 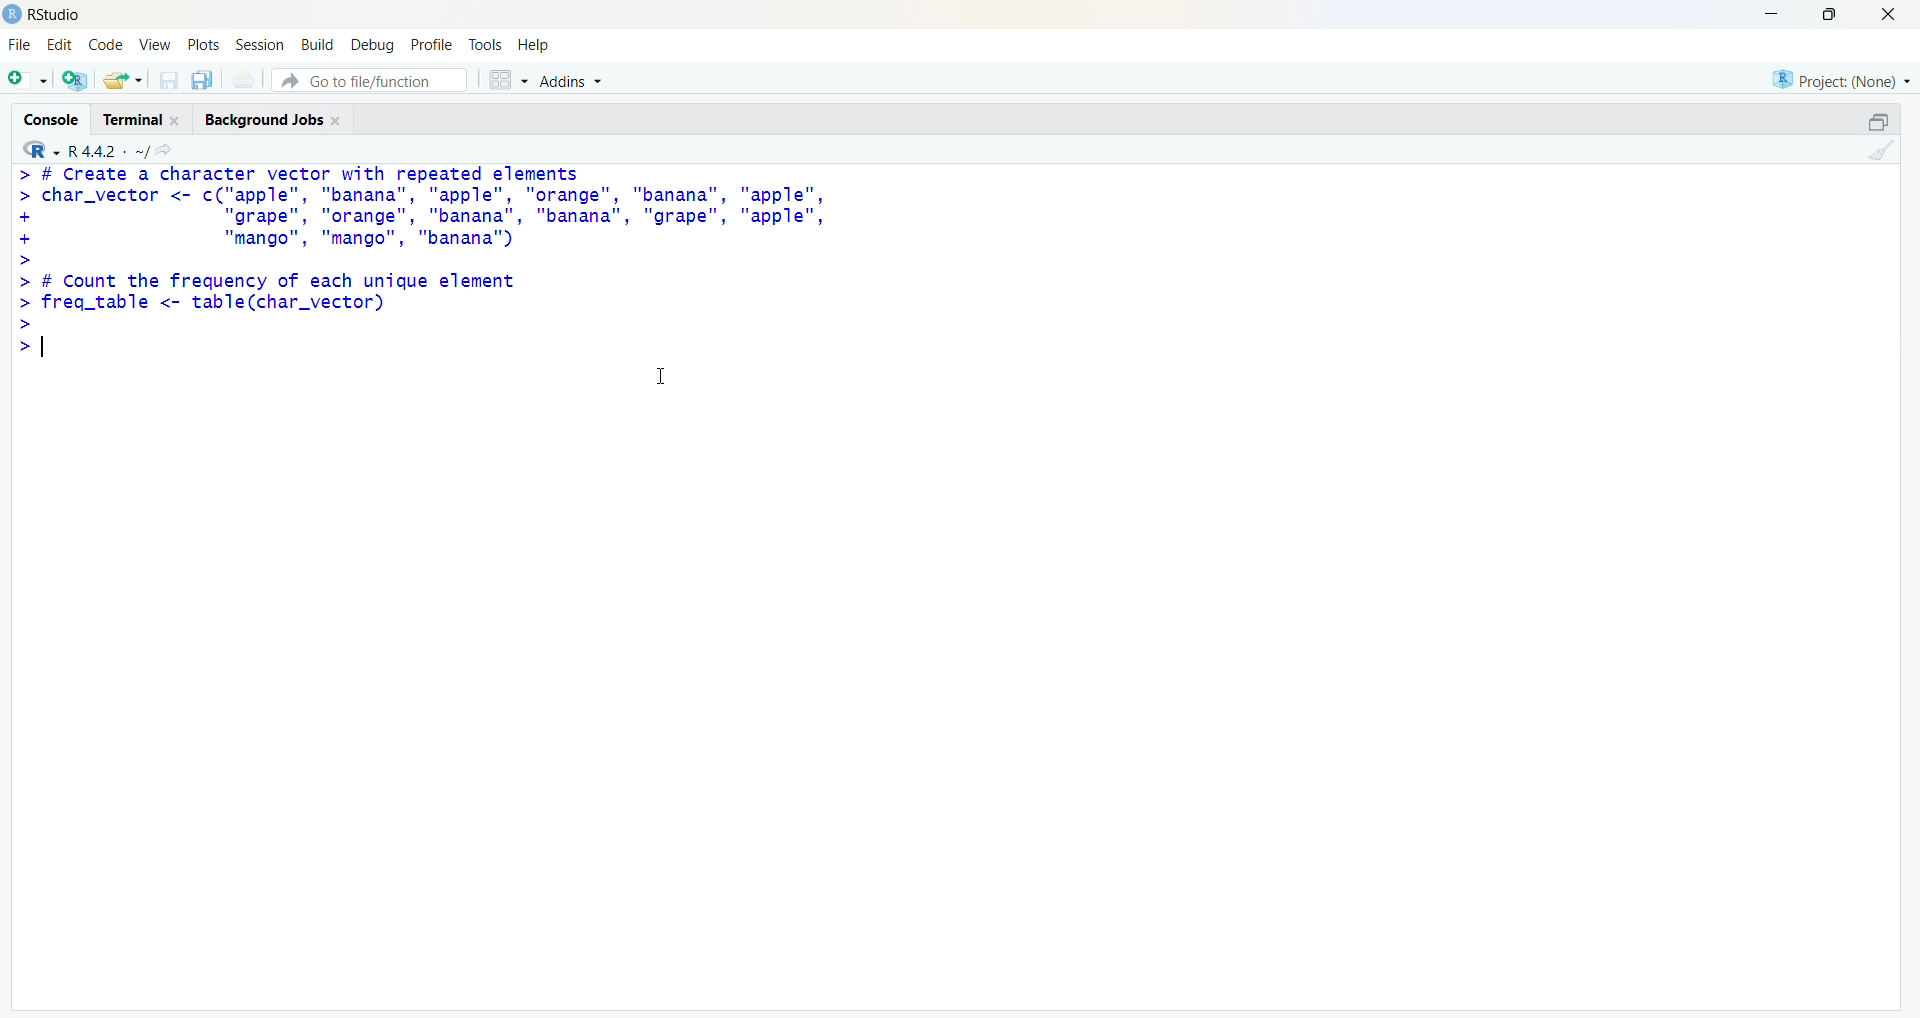 I want to click on Debug, so click(x=373, y=47).